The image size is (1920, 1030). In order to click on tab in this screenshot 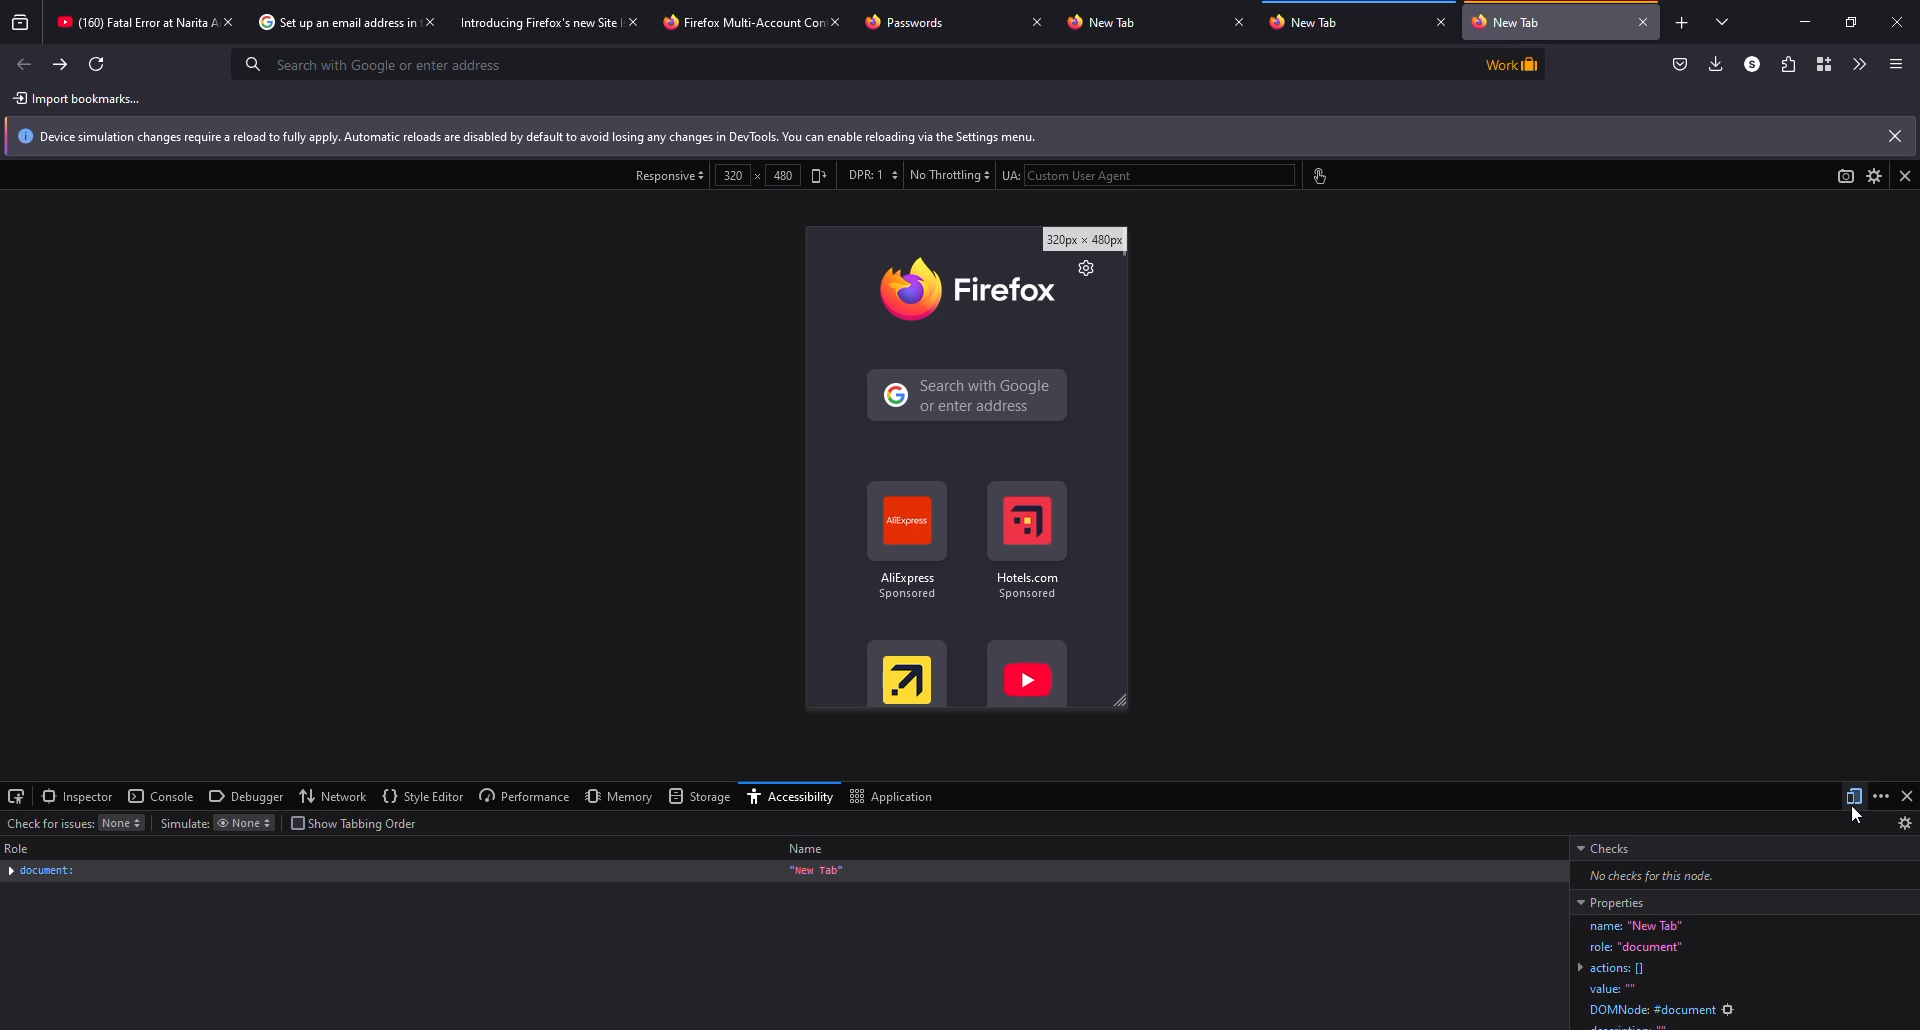, I will do `click(730, 24)`.